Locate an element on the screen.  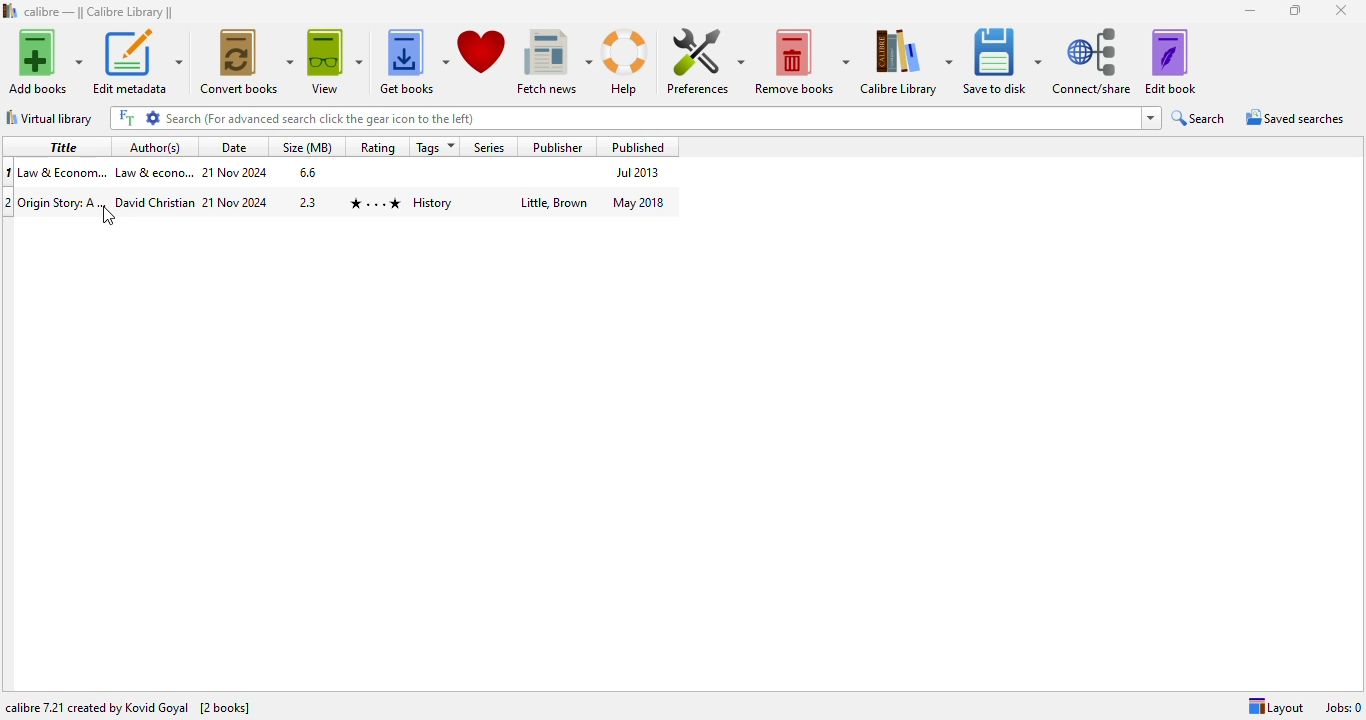
maximize is located at coordinates (1294, 10).